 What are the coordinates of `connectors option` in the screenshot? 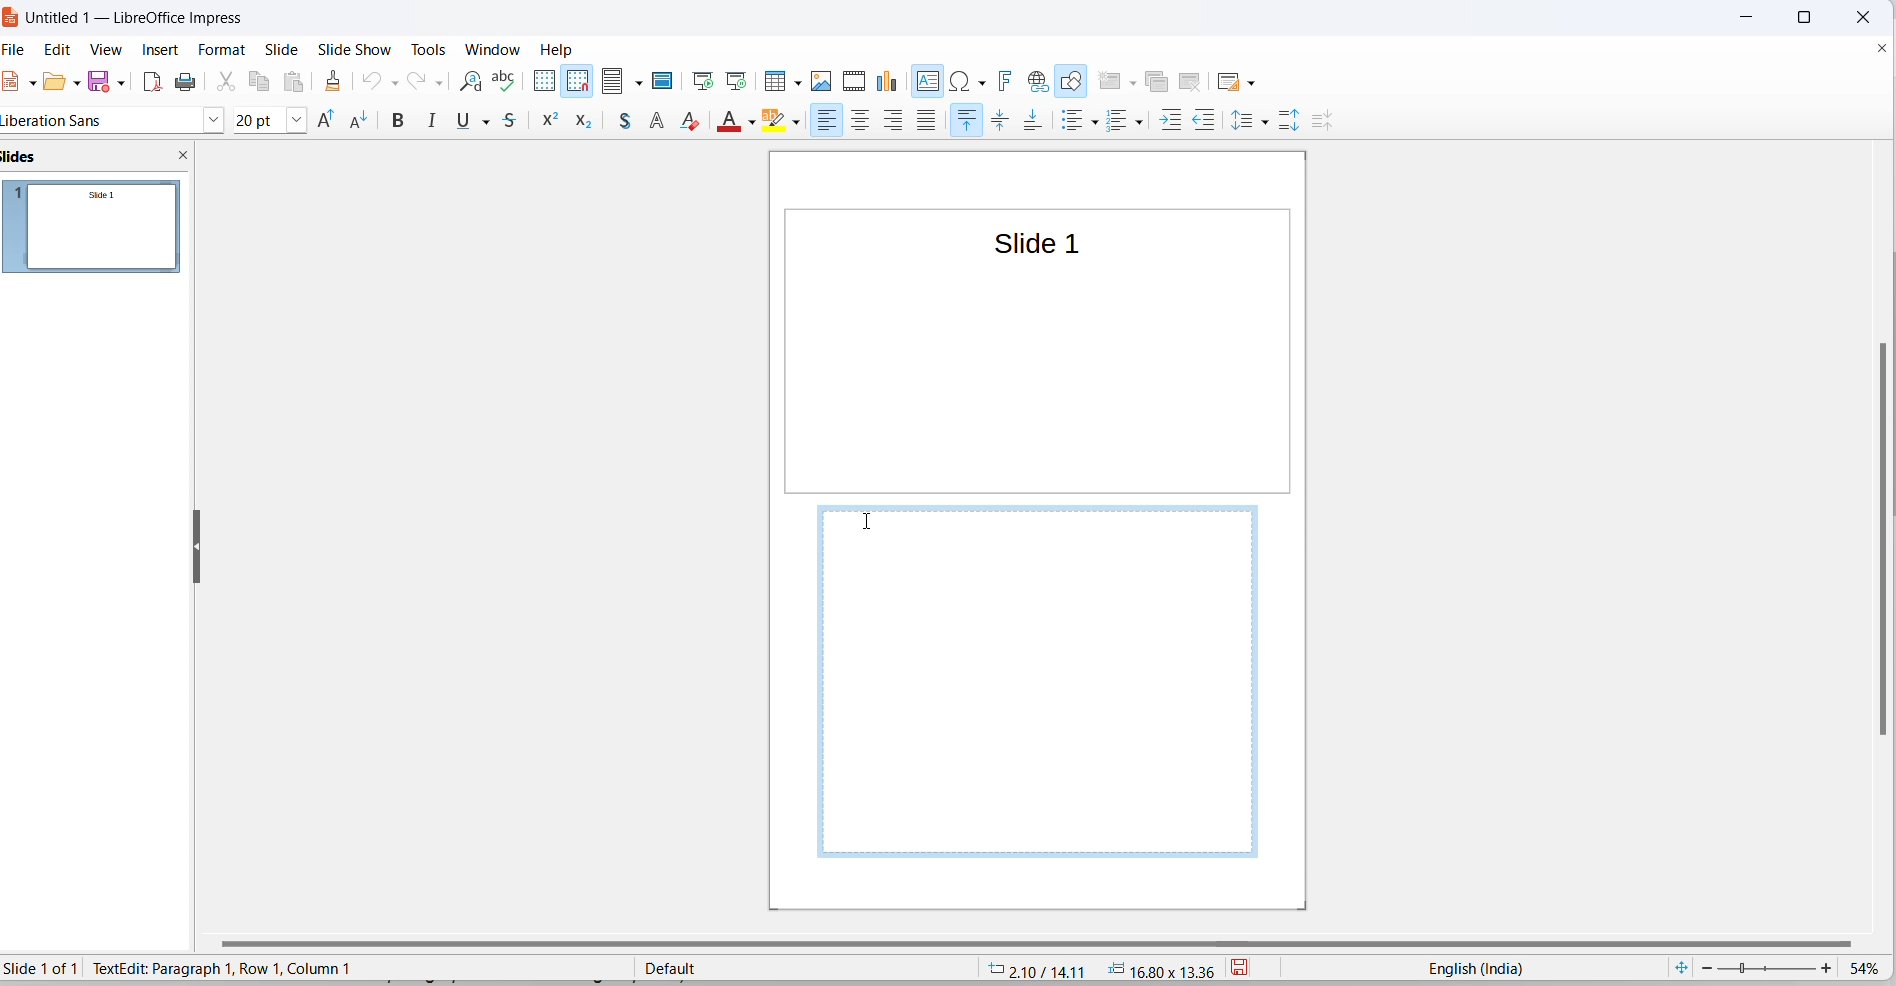 It's located at (400, 122).